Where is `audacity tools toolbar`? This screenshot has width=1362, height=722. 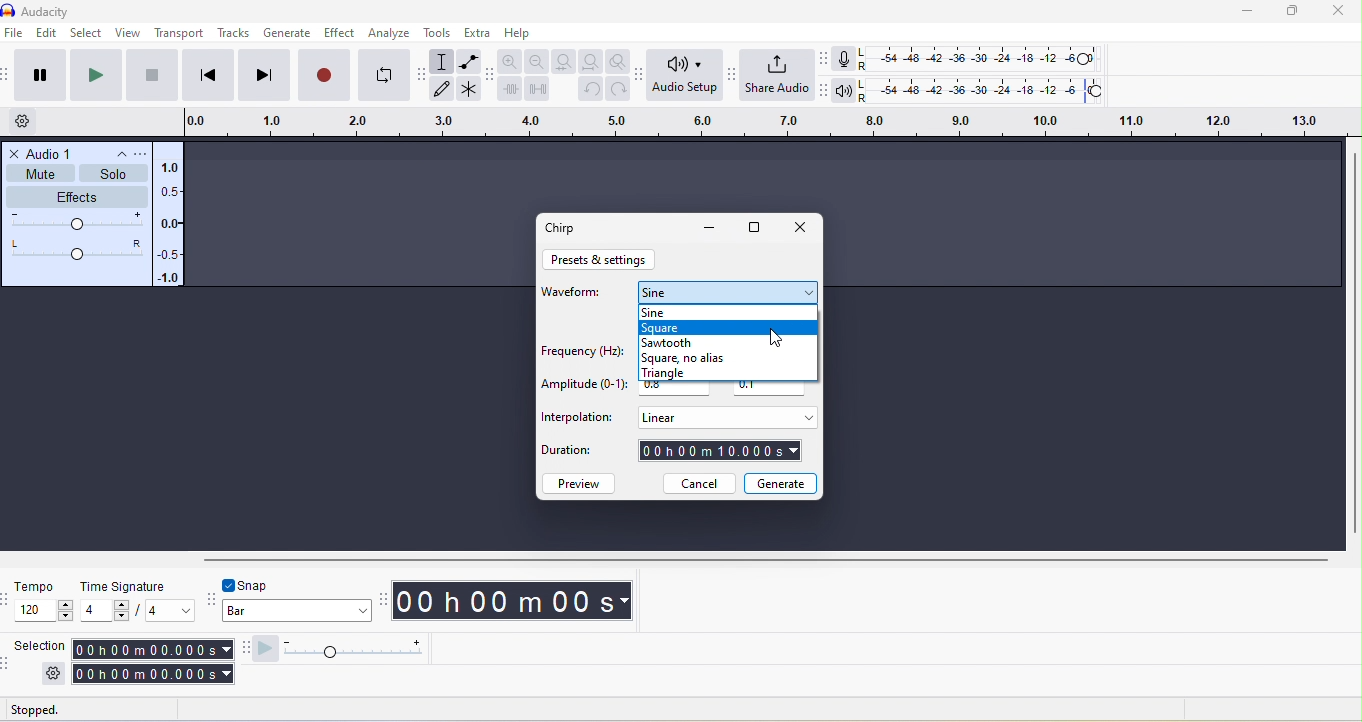
audacity tools toolbar is located at coordinates (424, 81).